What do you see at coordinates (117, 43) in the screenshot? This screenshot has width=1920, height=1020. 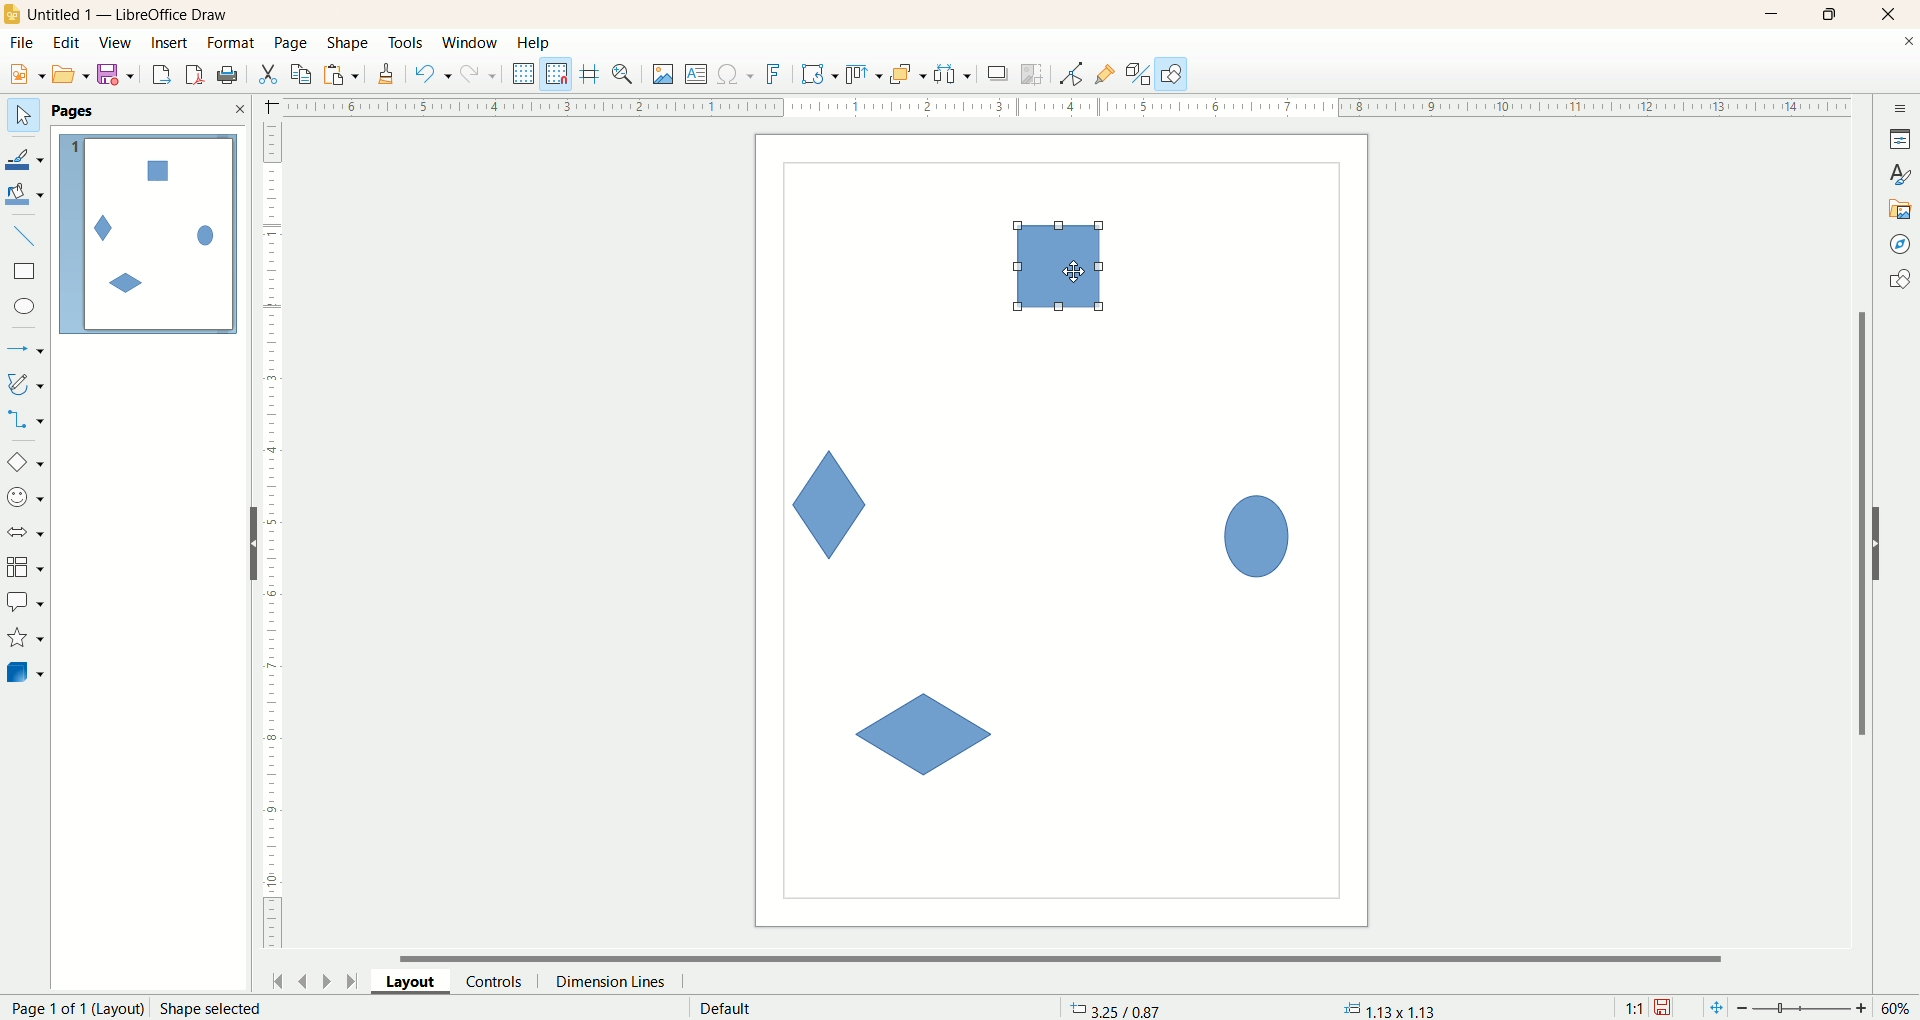 I see `view` at bounding box center [117, 43].